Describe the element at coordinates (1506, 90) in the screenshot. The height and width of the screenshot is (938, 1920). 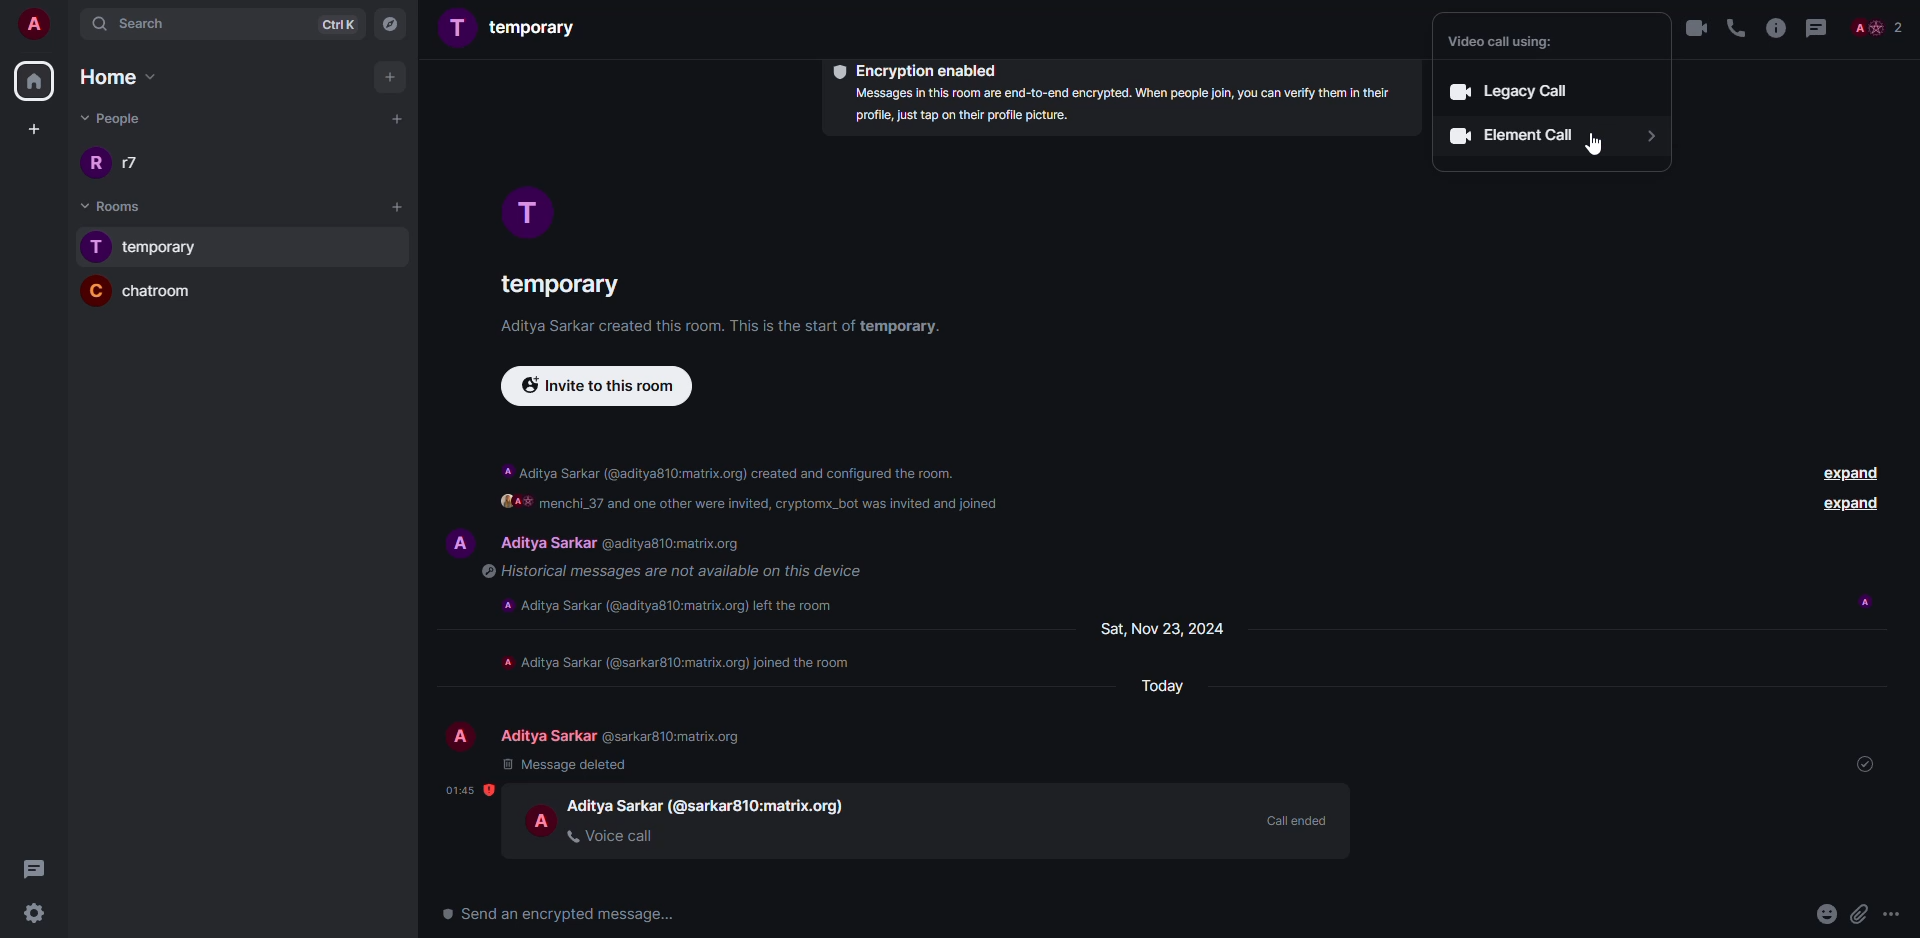
I see `legacy call` at that location.